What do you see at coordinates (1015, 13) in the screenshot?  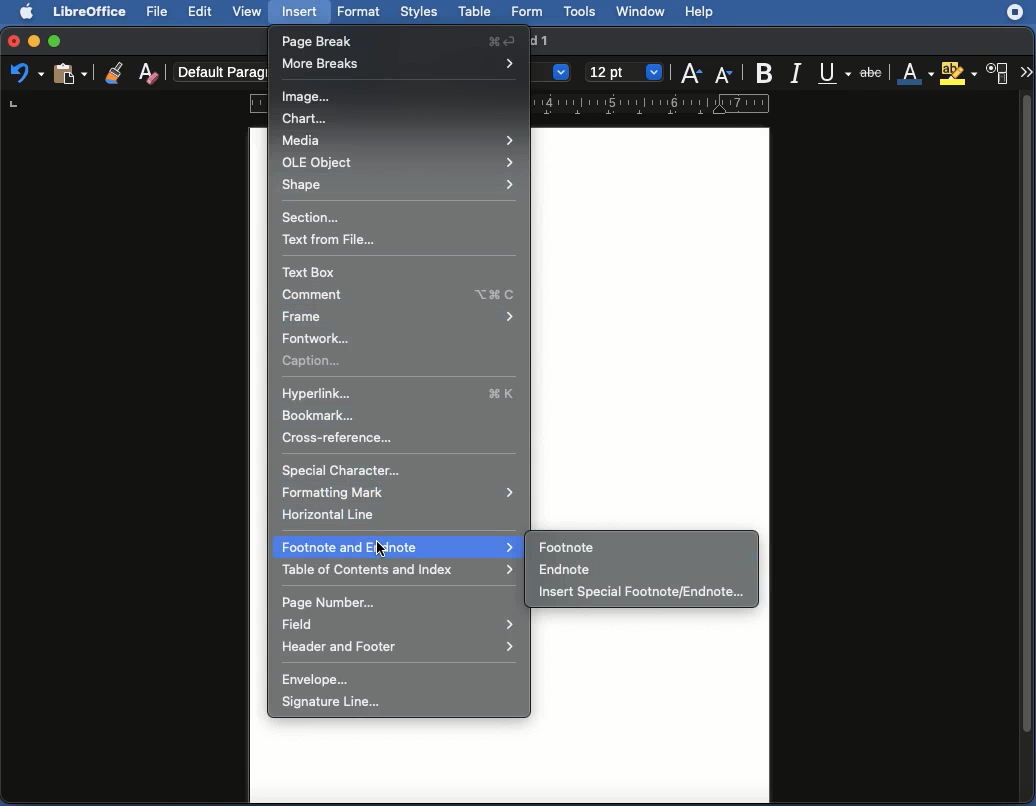 I see `extension` at bounding box center [1015, 13].